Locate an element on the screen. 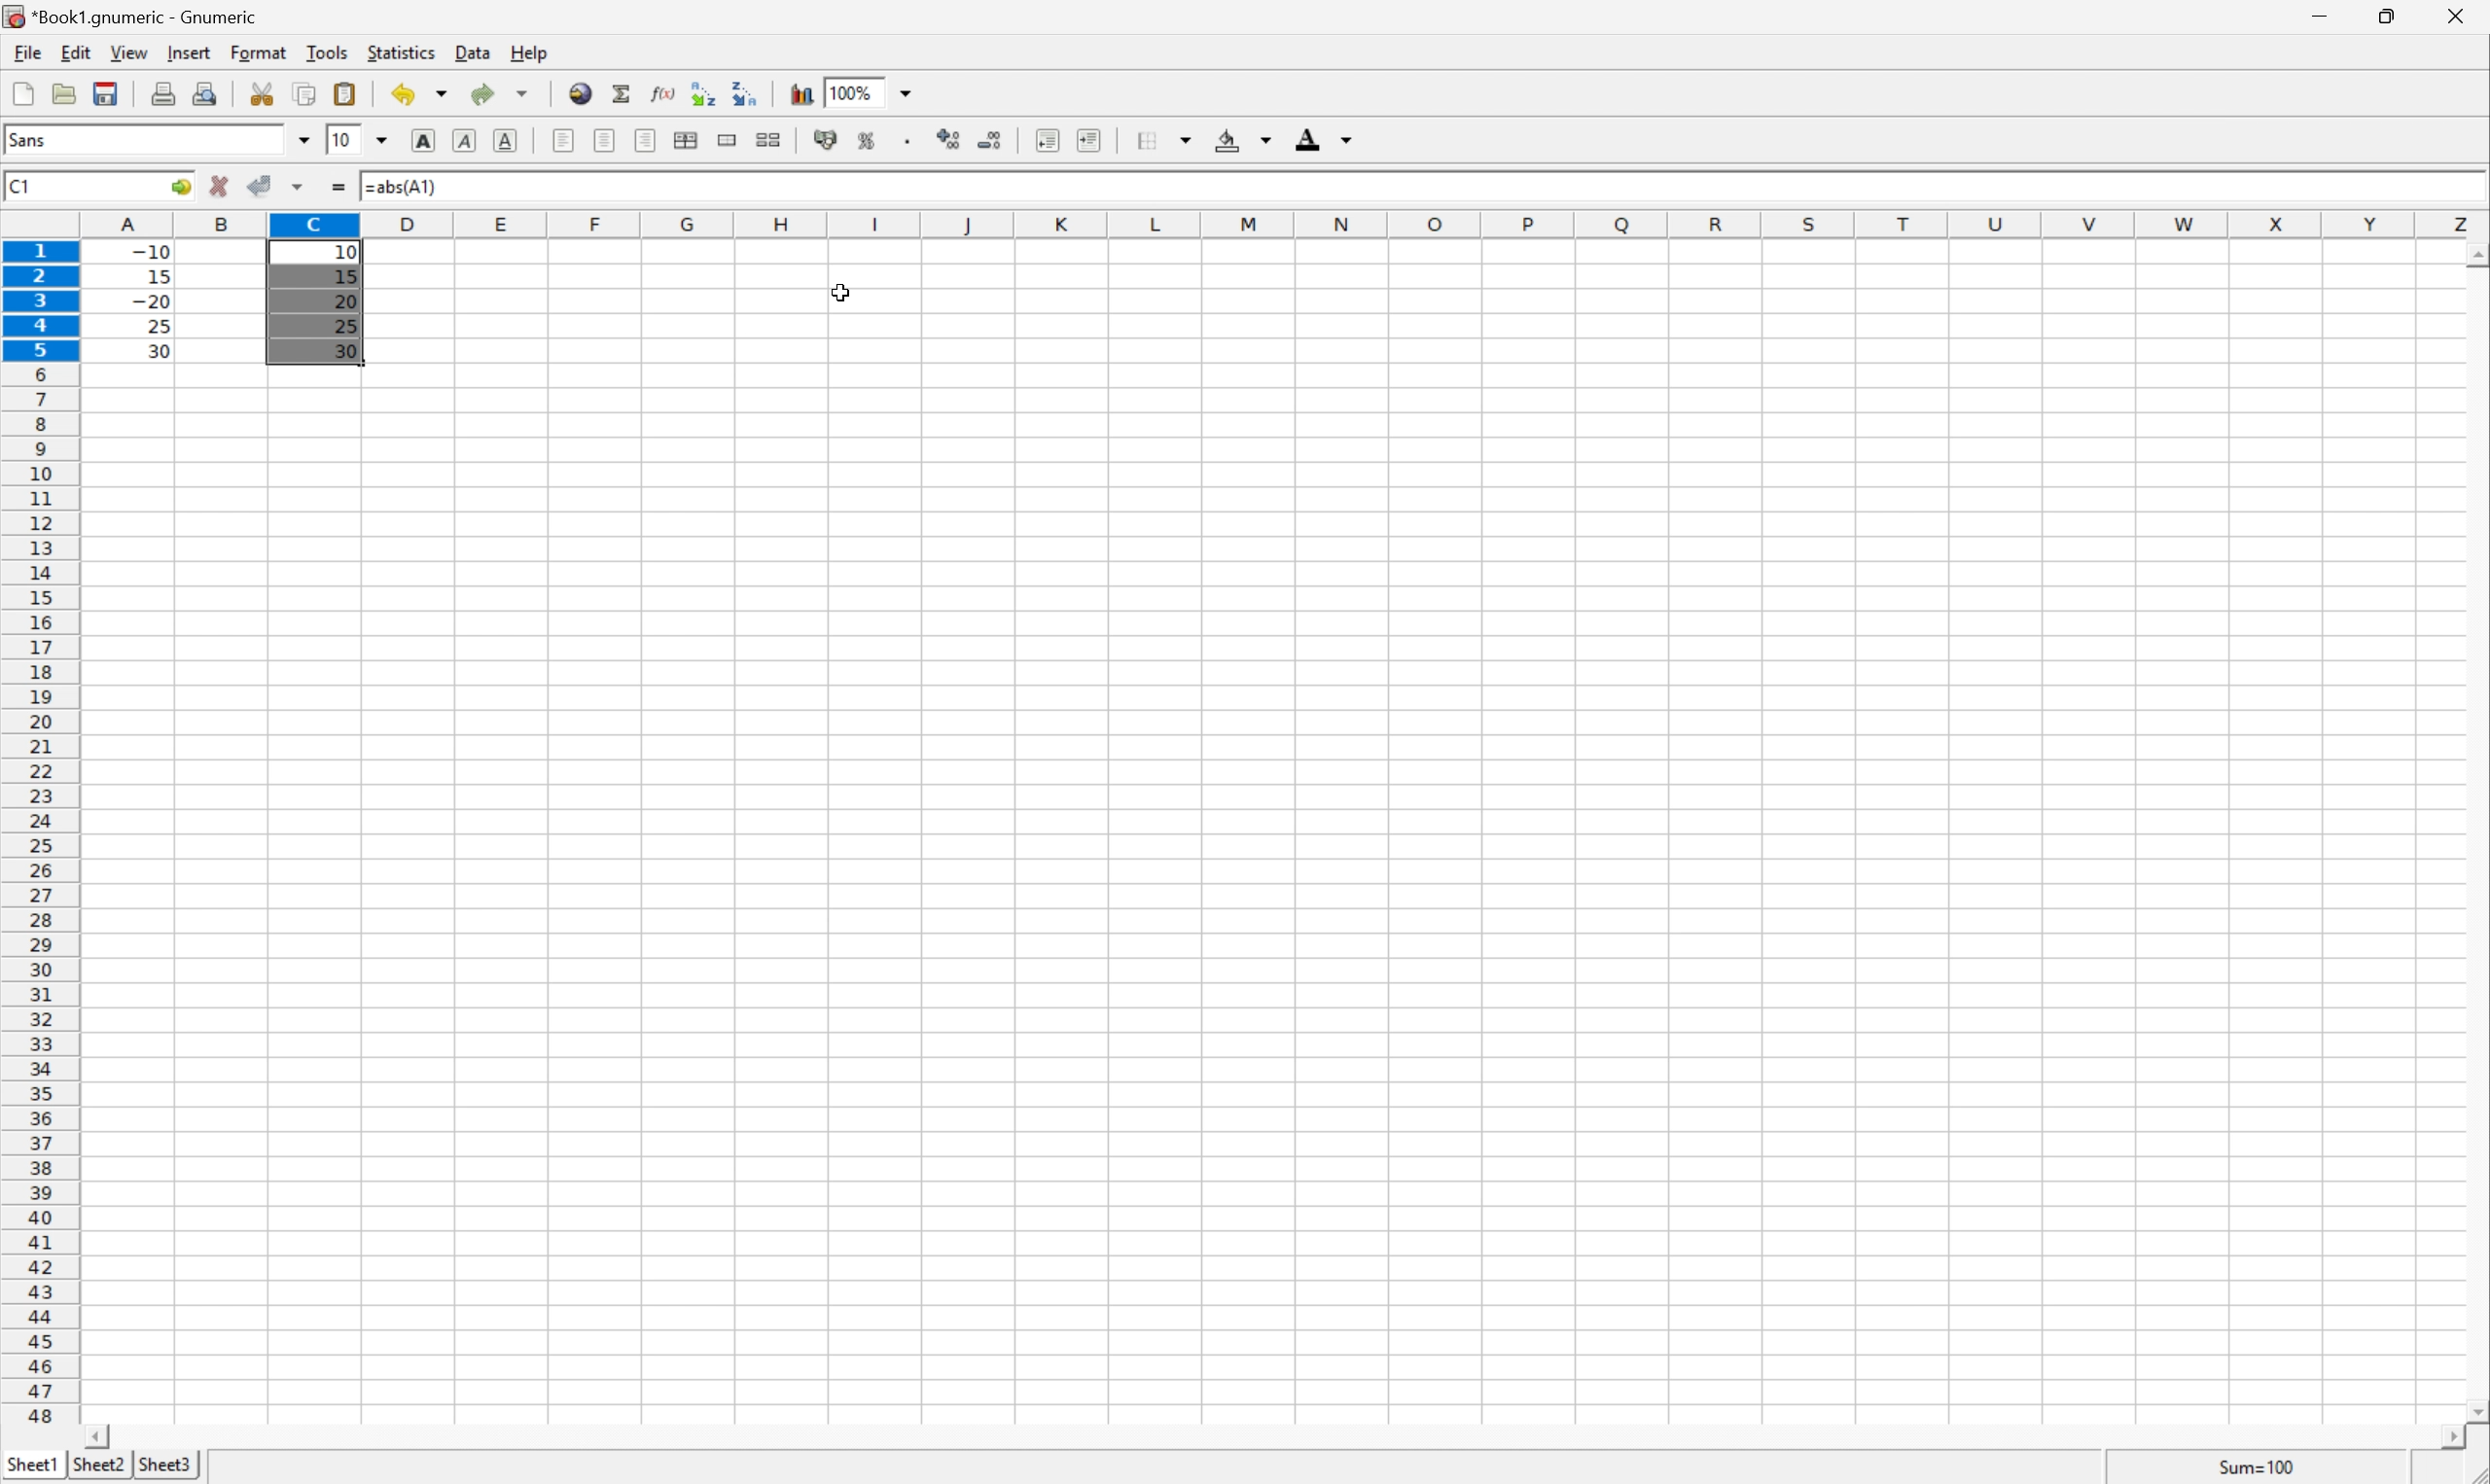  Decrease the number of decimals displayed is located at coordinates (990, 140).